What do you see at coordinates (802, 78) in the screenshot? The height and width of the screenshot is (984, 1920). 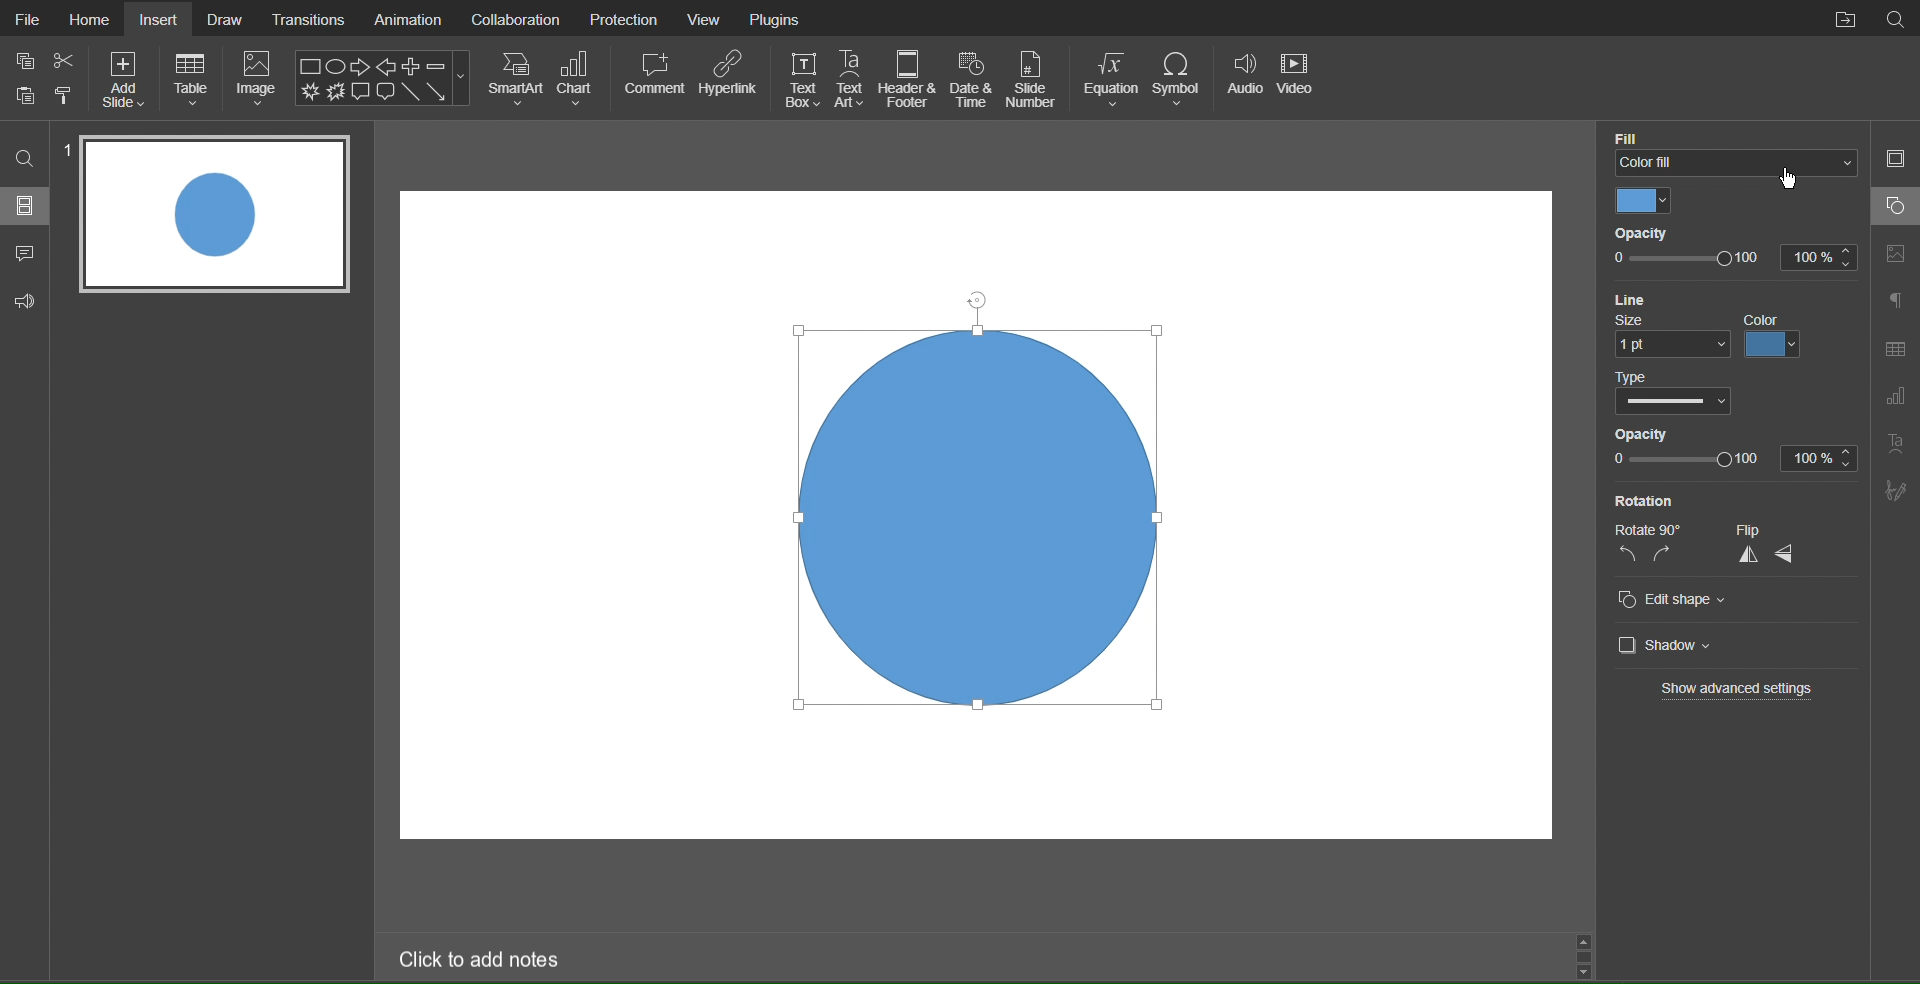 I see `Text Box` at bounding box center [802, 78].